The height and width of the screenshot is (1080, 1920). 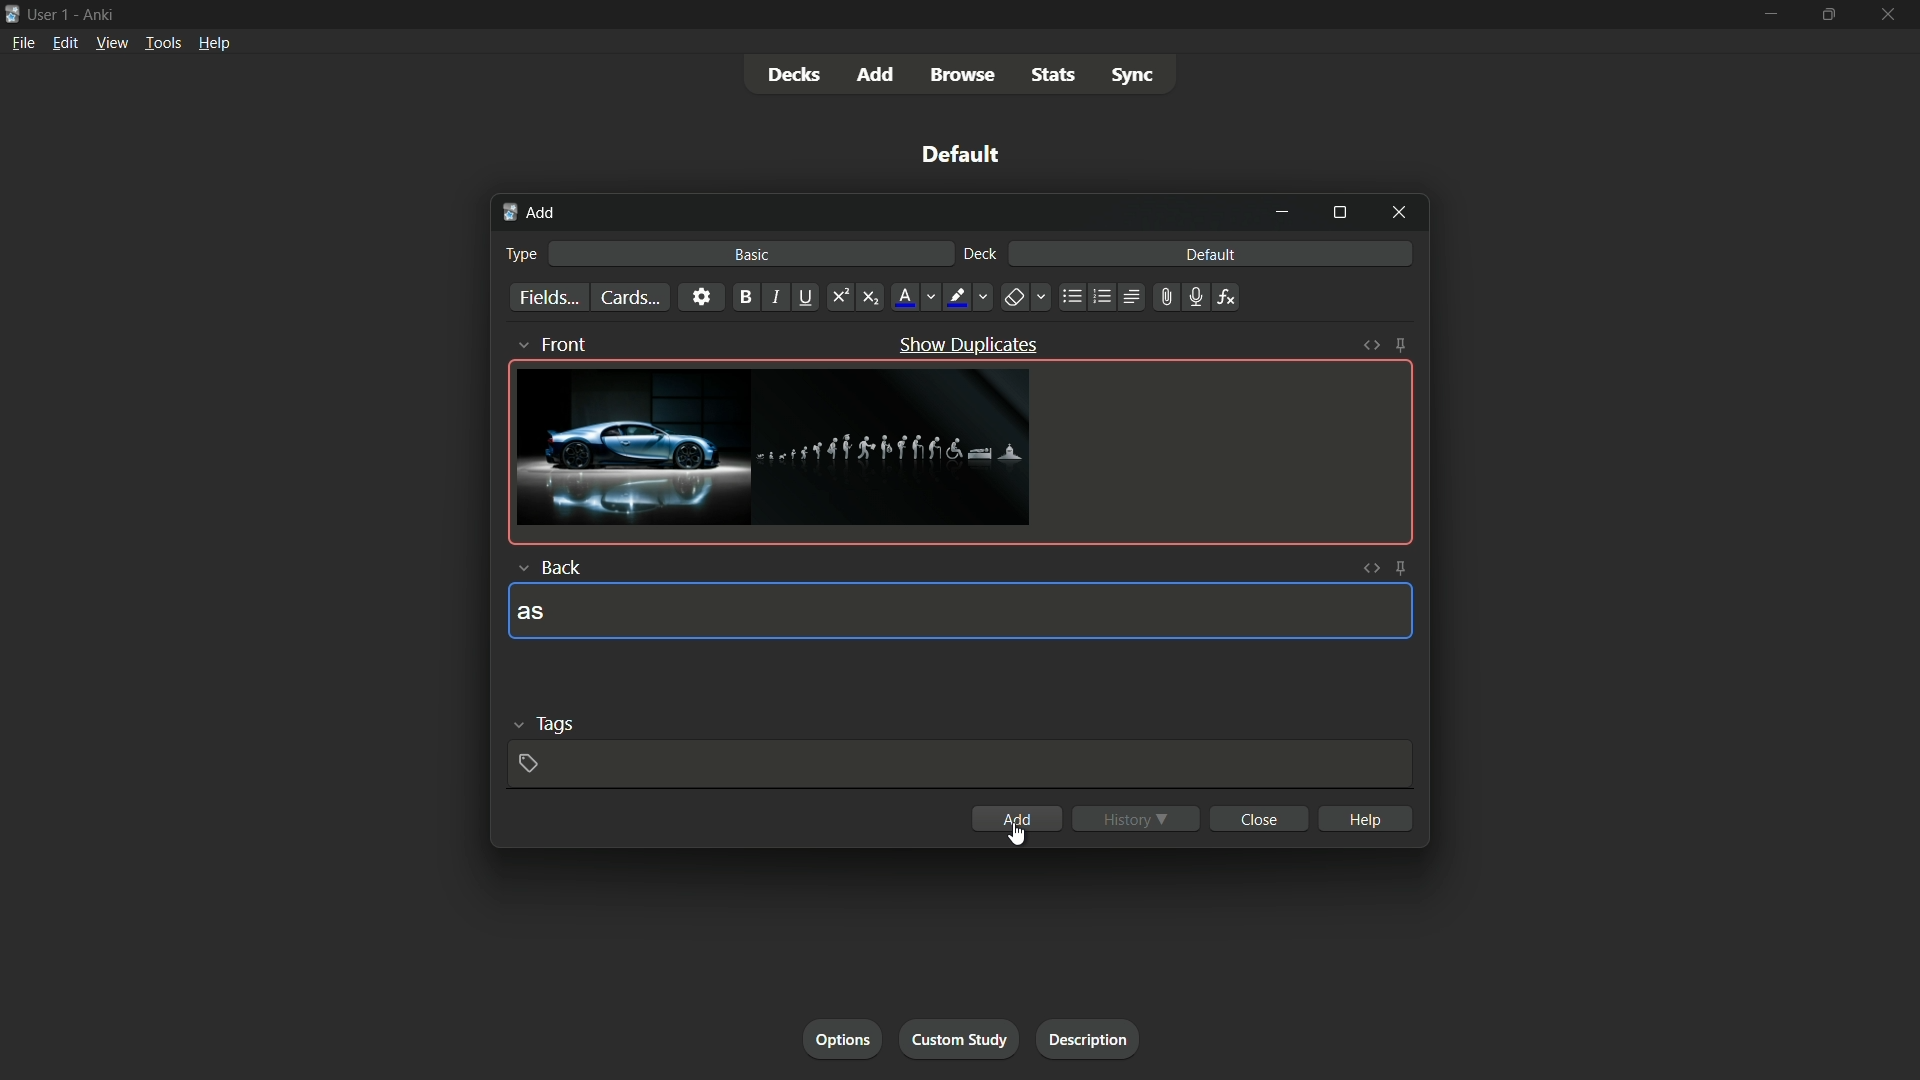 I want to click on close, so click(x=1259, y=818).